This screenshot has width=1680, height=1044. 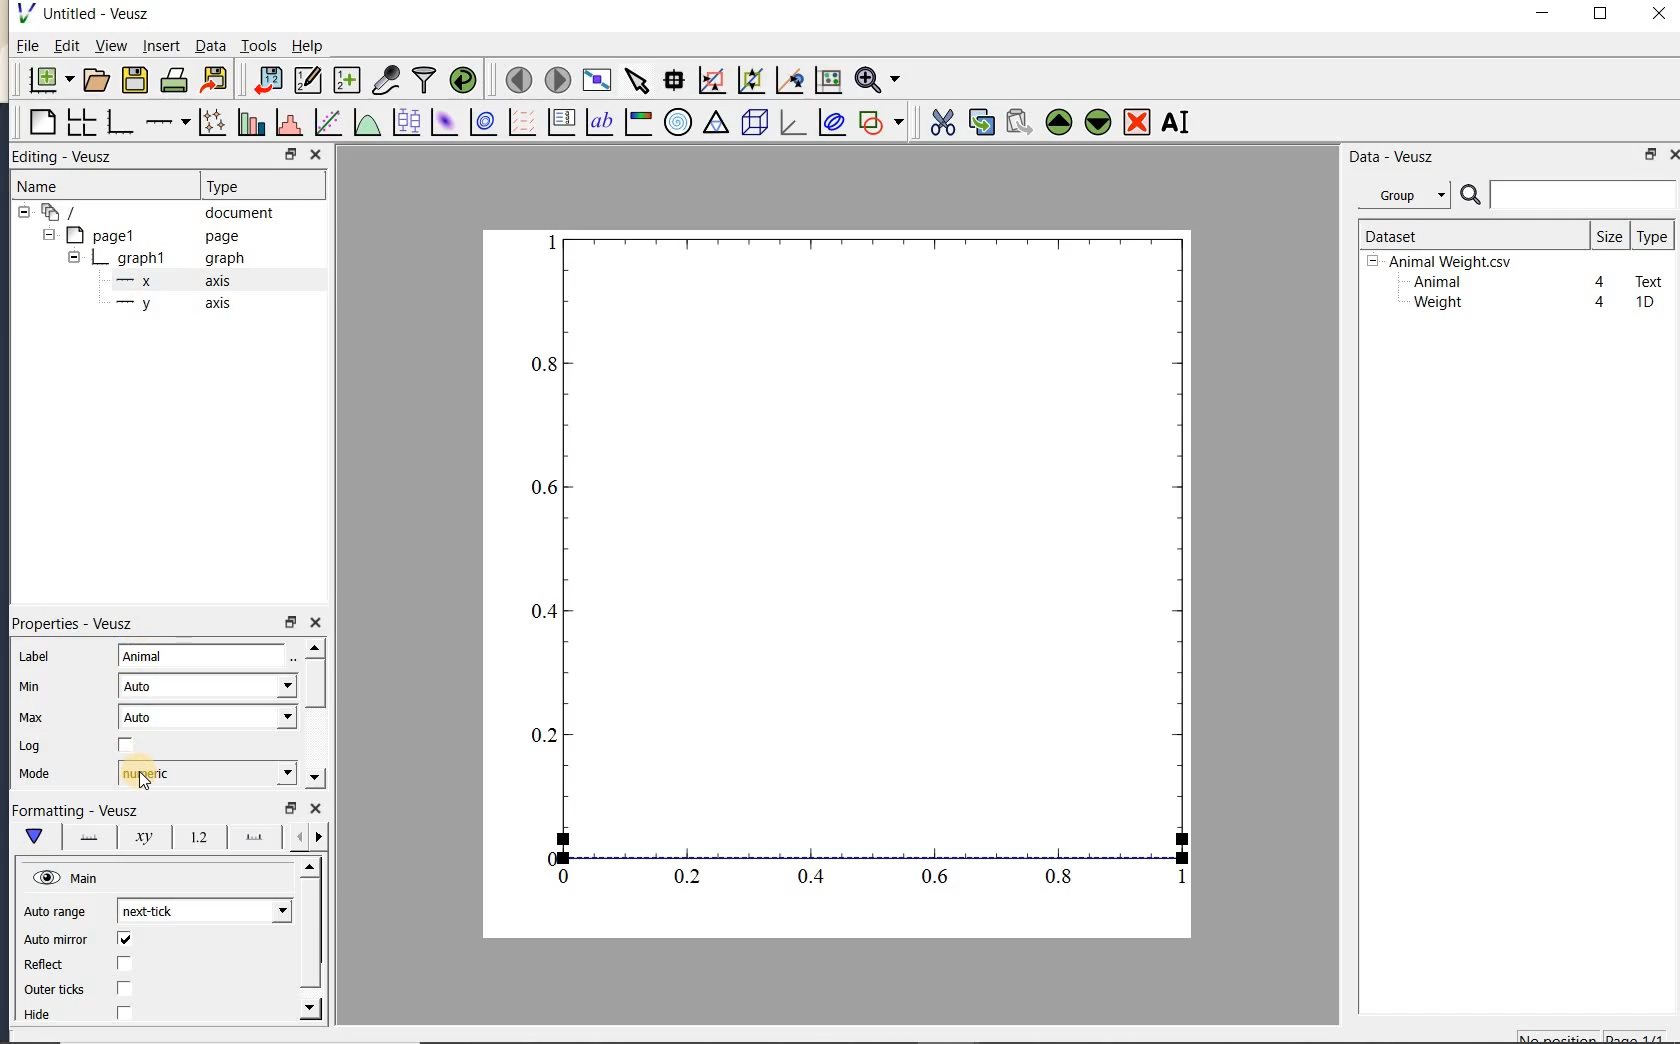 What do you see at coordinates (599, 124) in the screenshot?
I see `text label` at bounding box center [599, 124].